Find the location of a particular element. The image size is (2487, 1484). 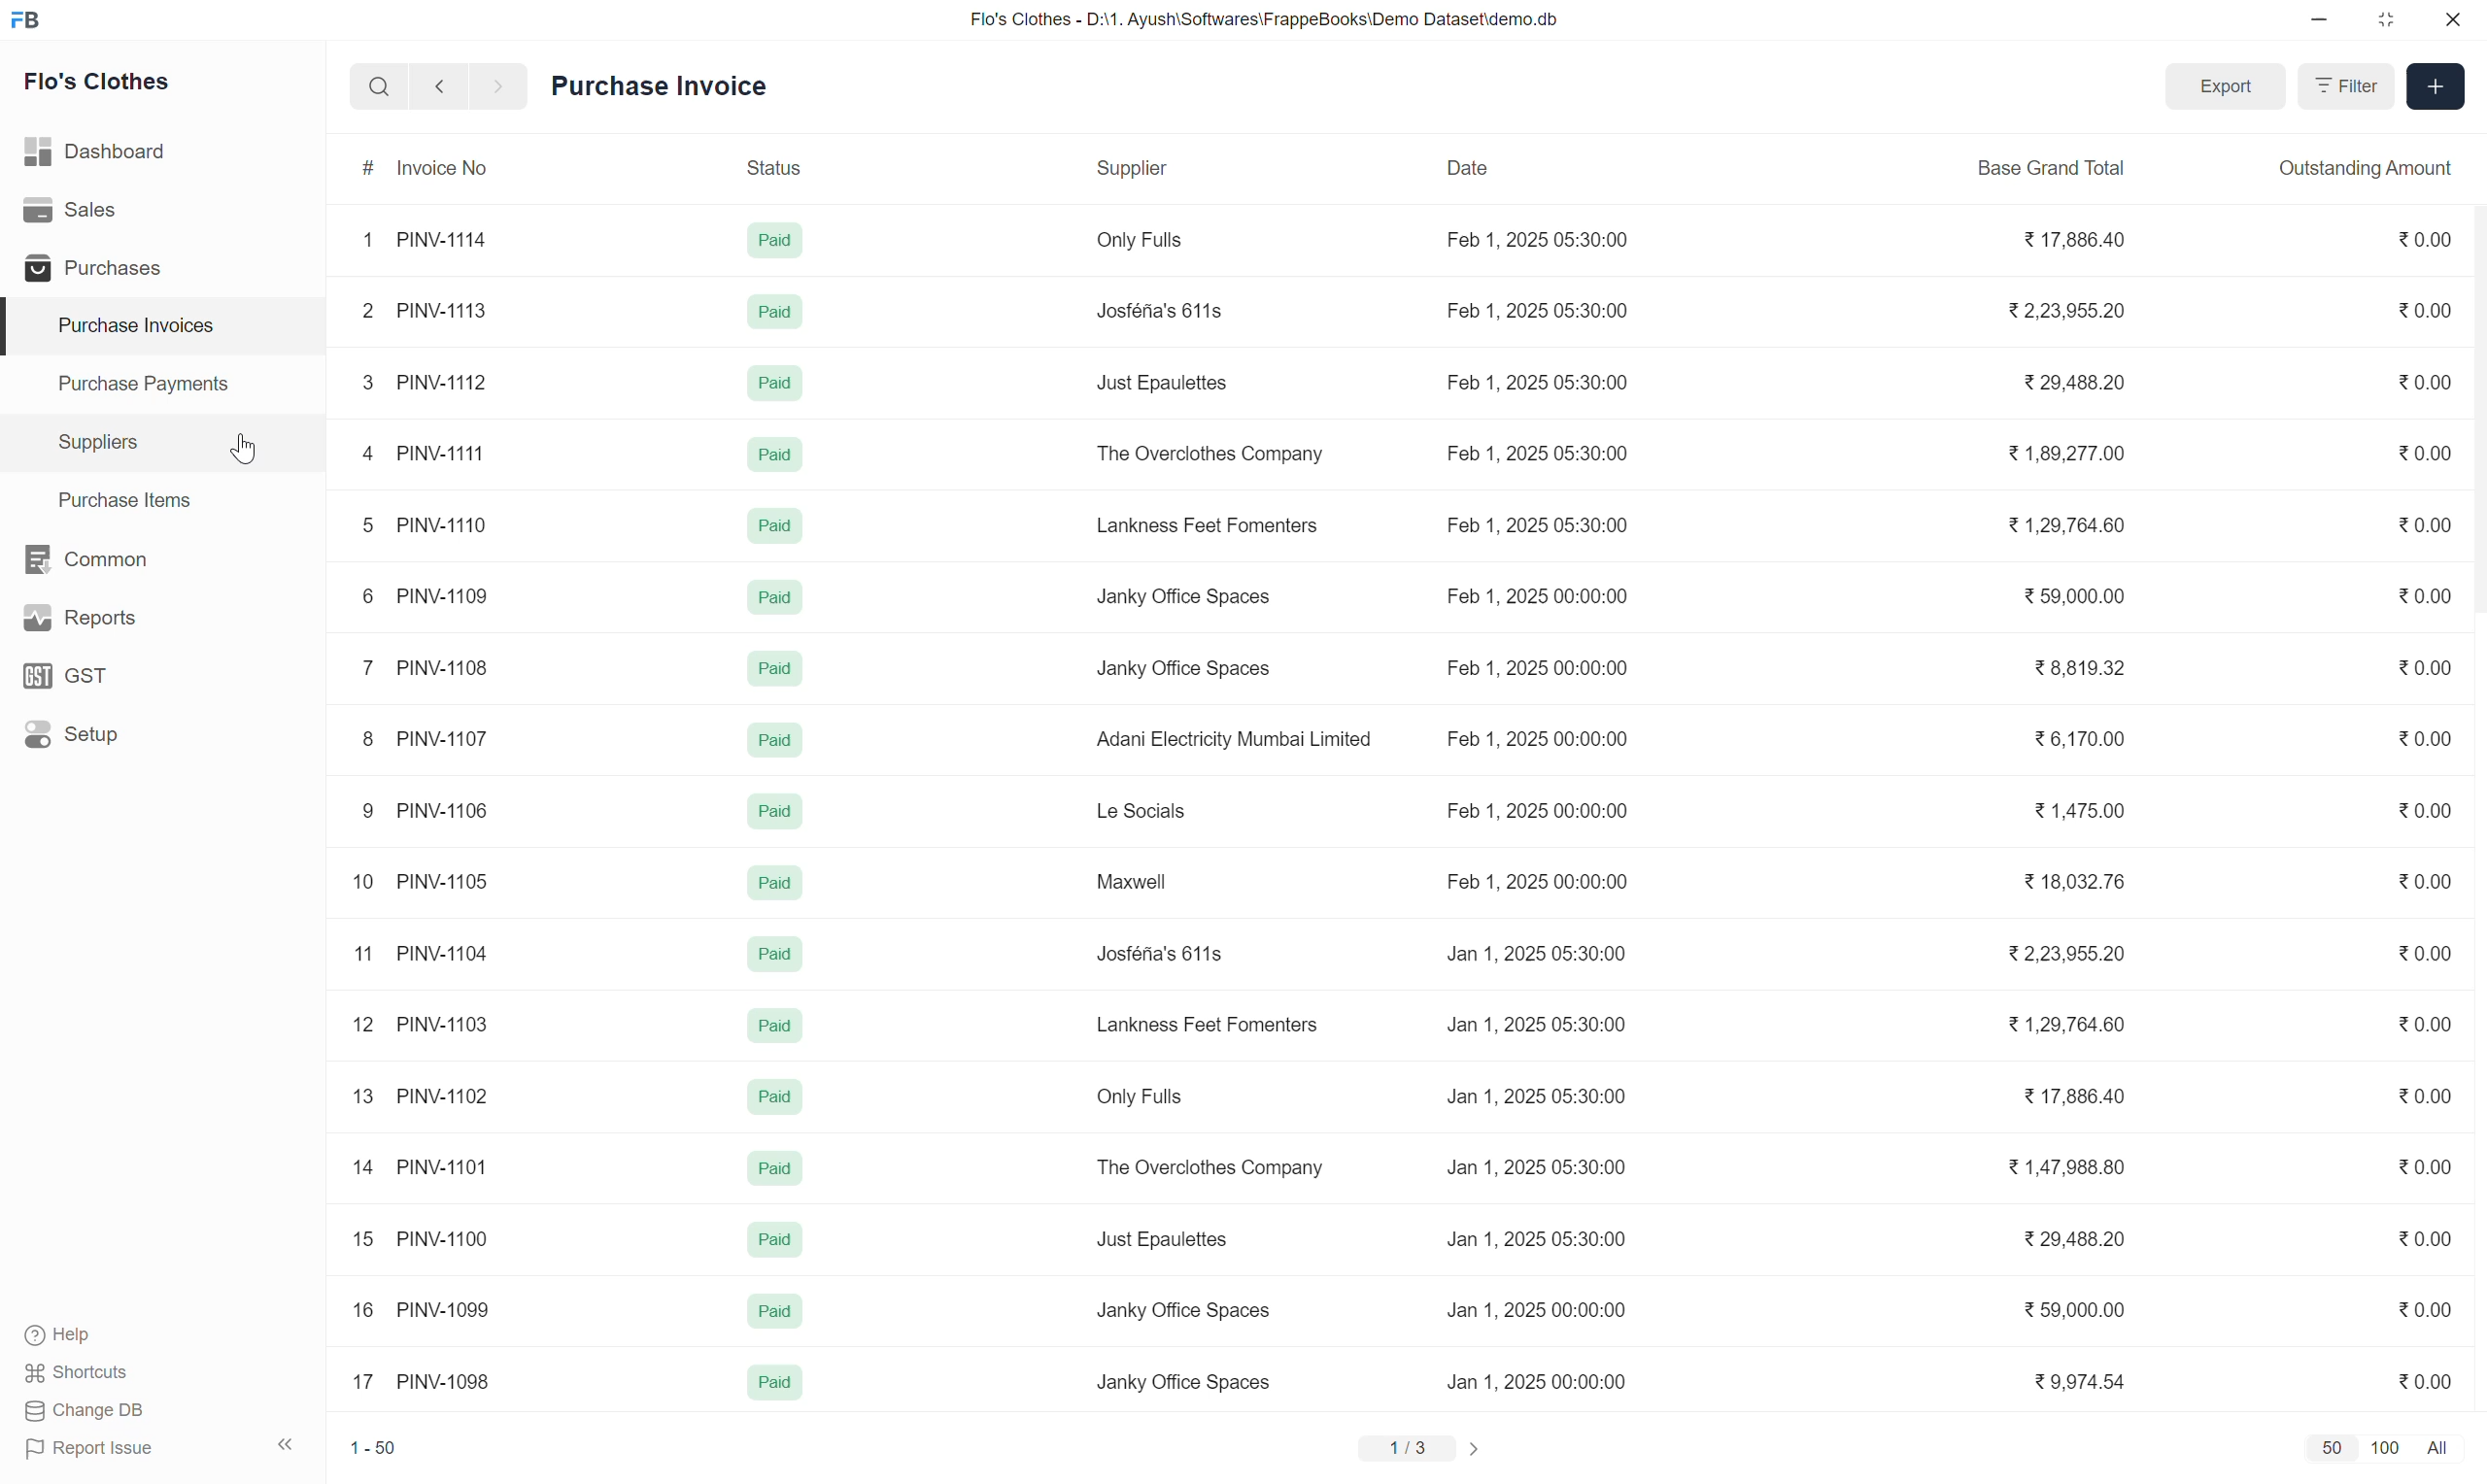

50 is located at coordinates (2334, 1448).